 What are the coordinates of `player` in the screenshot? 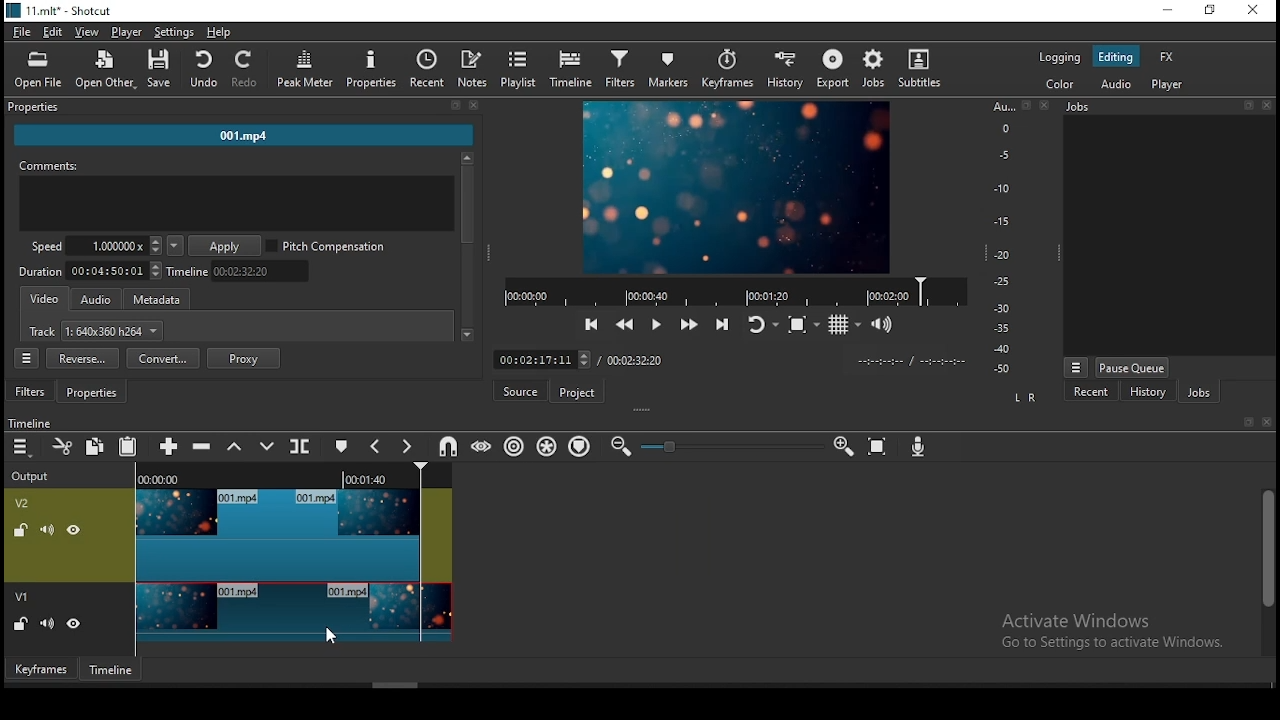 It's located at (1172, 86).